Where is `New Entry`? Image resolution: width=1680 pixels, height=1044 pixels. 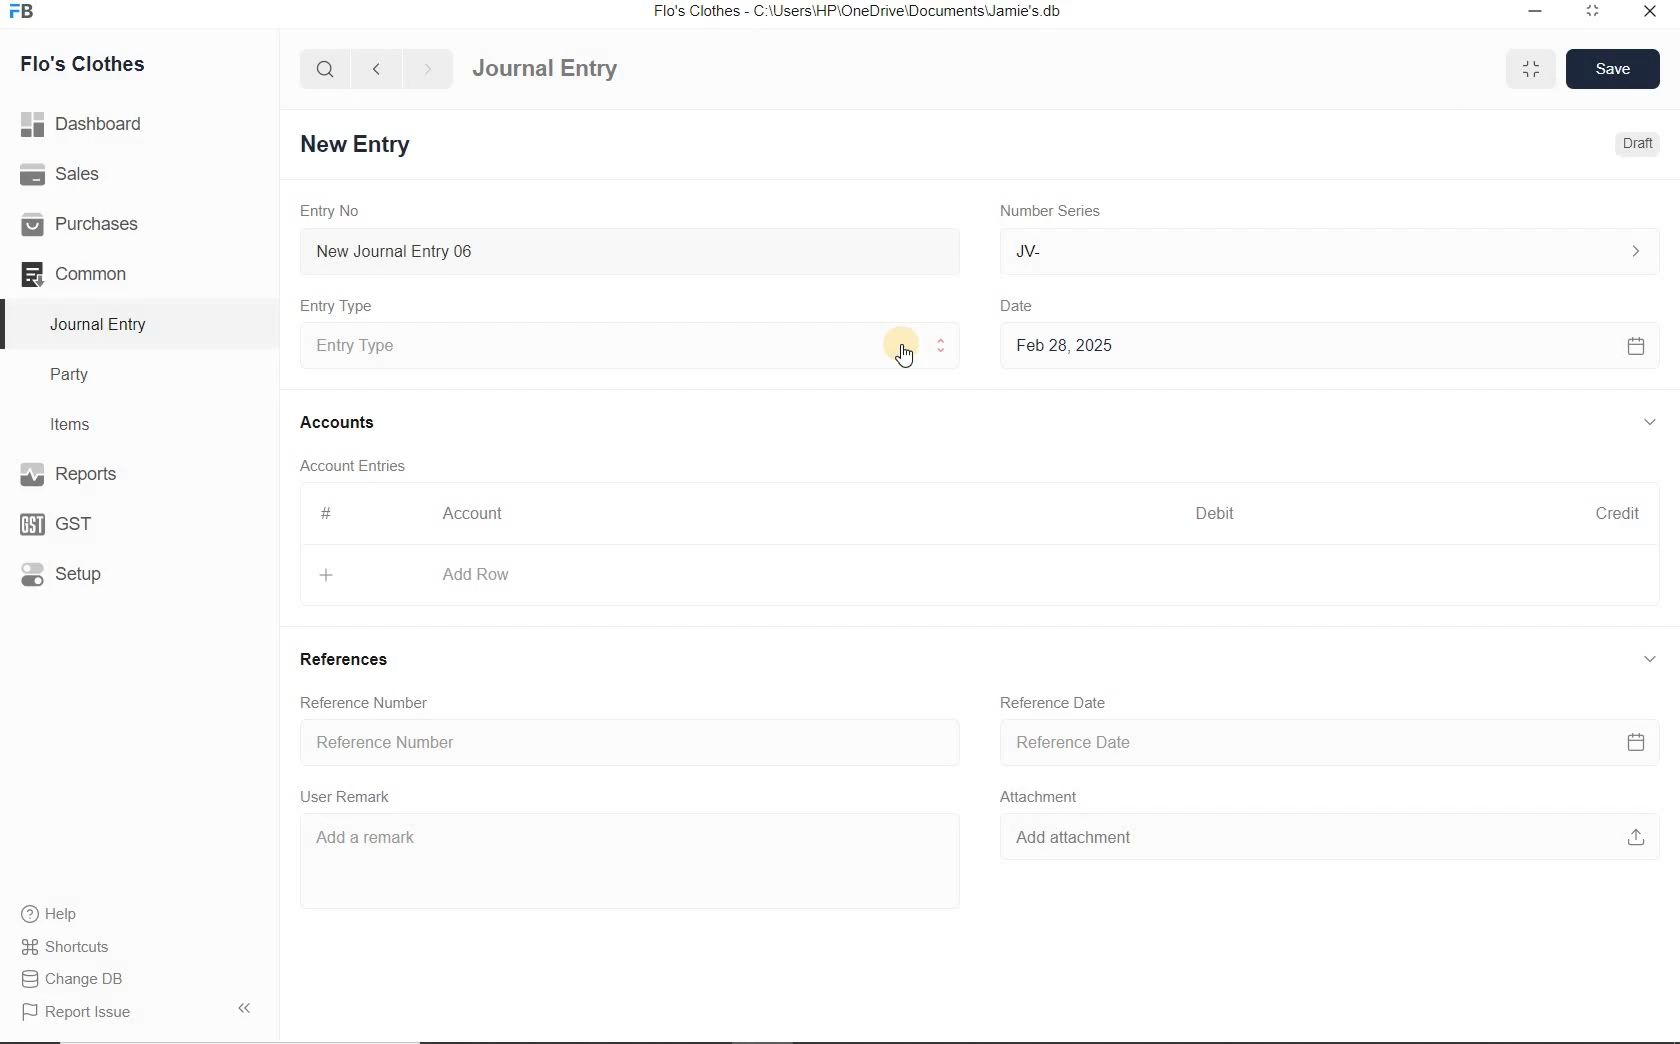 New Entry is located at coordinates (359, 143).